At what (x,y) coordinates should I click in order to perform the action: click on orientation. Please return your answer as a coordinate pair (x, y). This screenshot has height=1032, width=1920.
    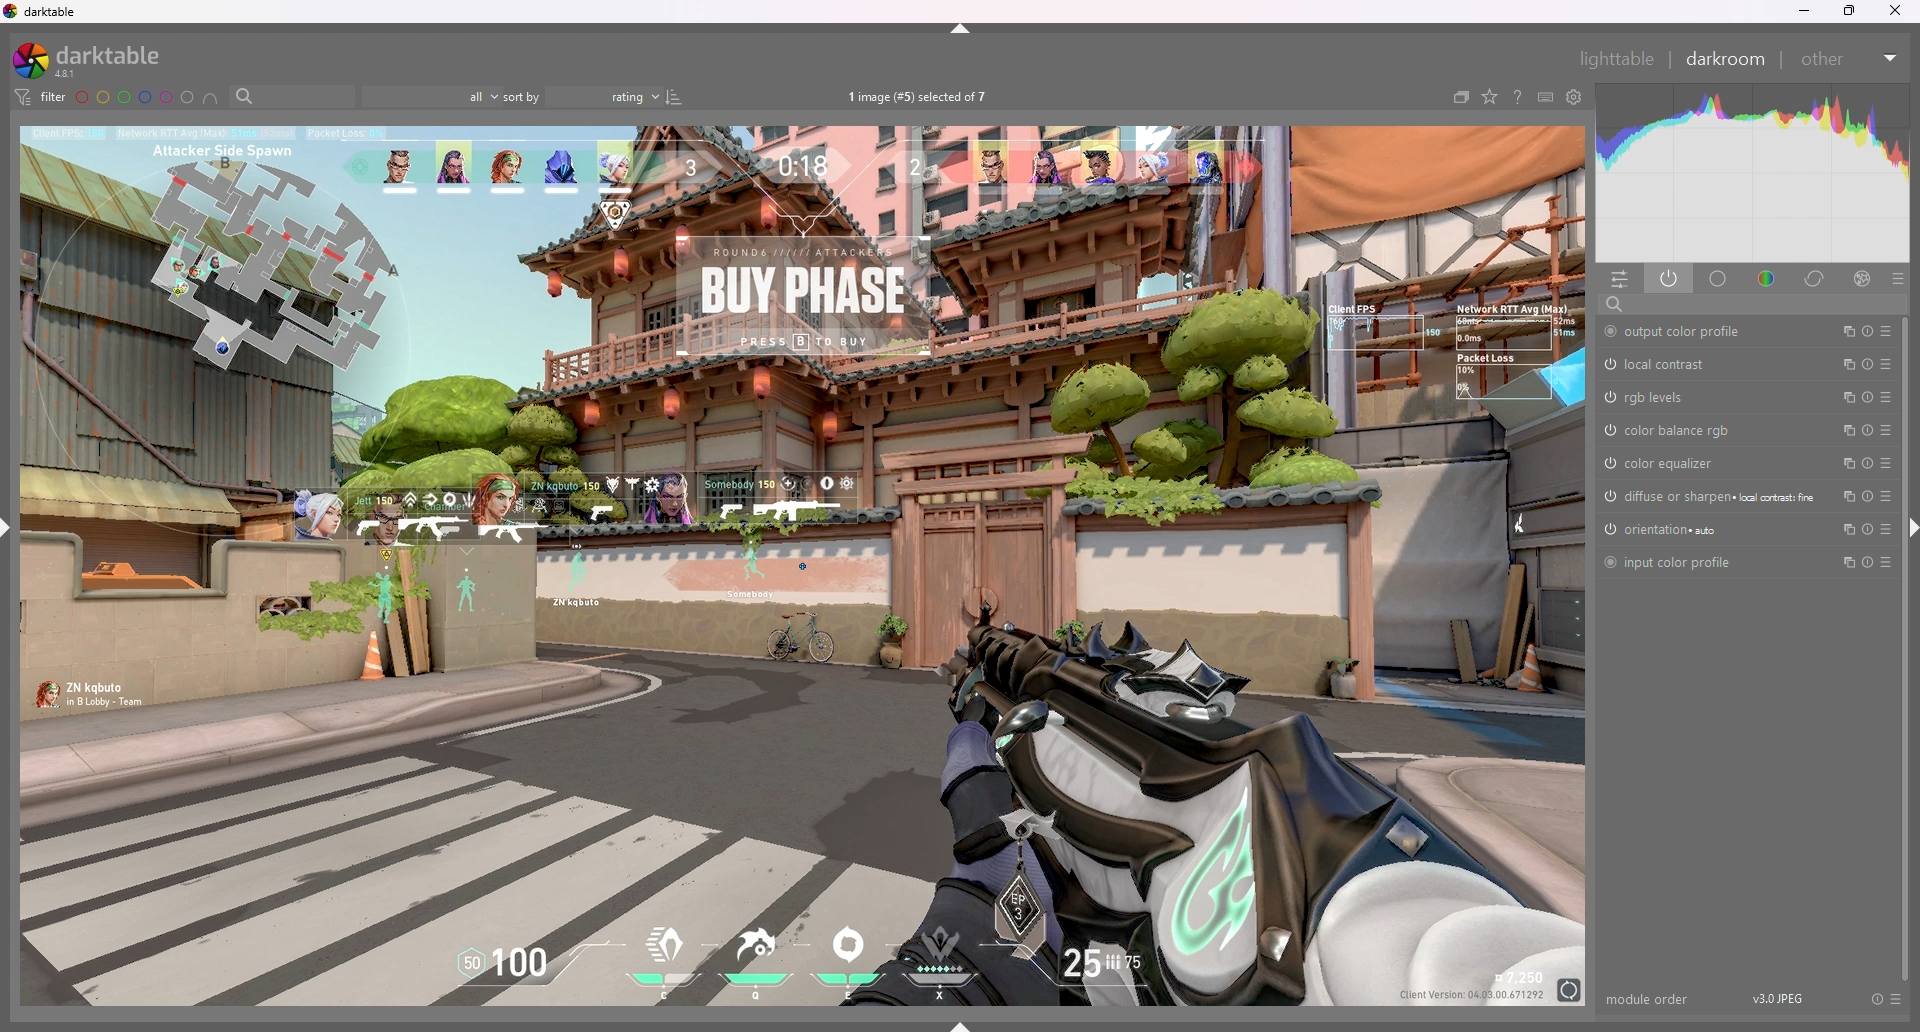
    Looking at the image, I should click on (1664, 529).